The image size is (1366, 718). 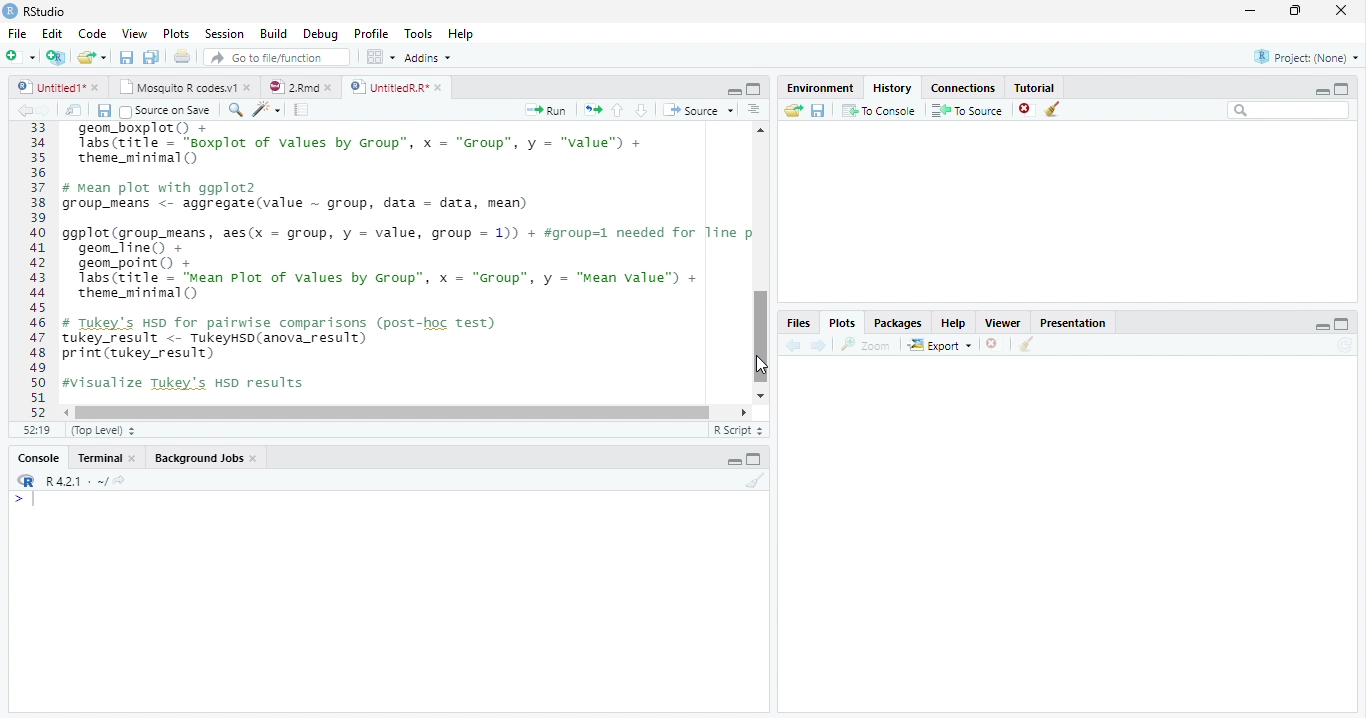 What do you see at coordinates (379, 56) in the screenshot?
I see `Workspace pane` at bounding box center [379, 56].